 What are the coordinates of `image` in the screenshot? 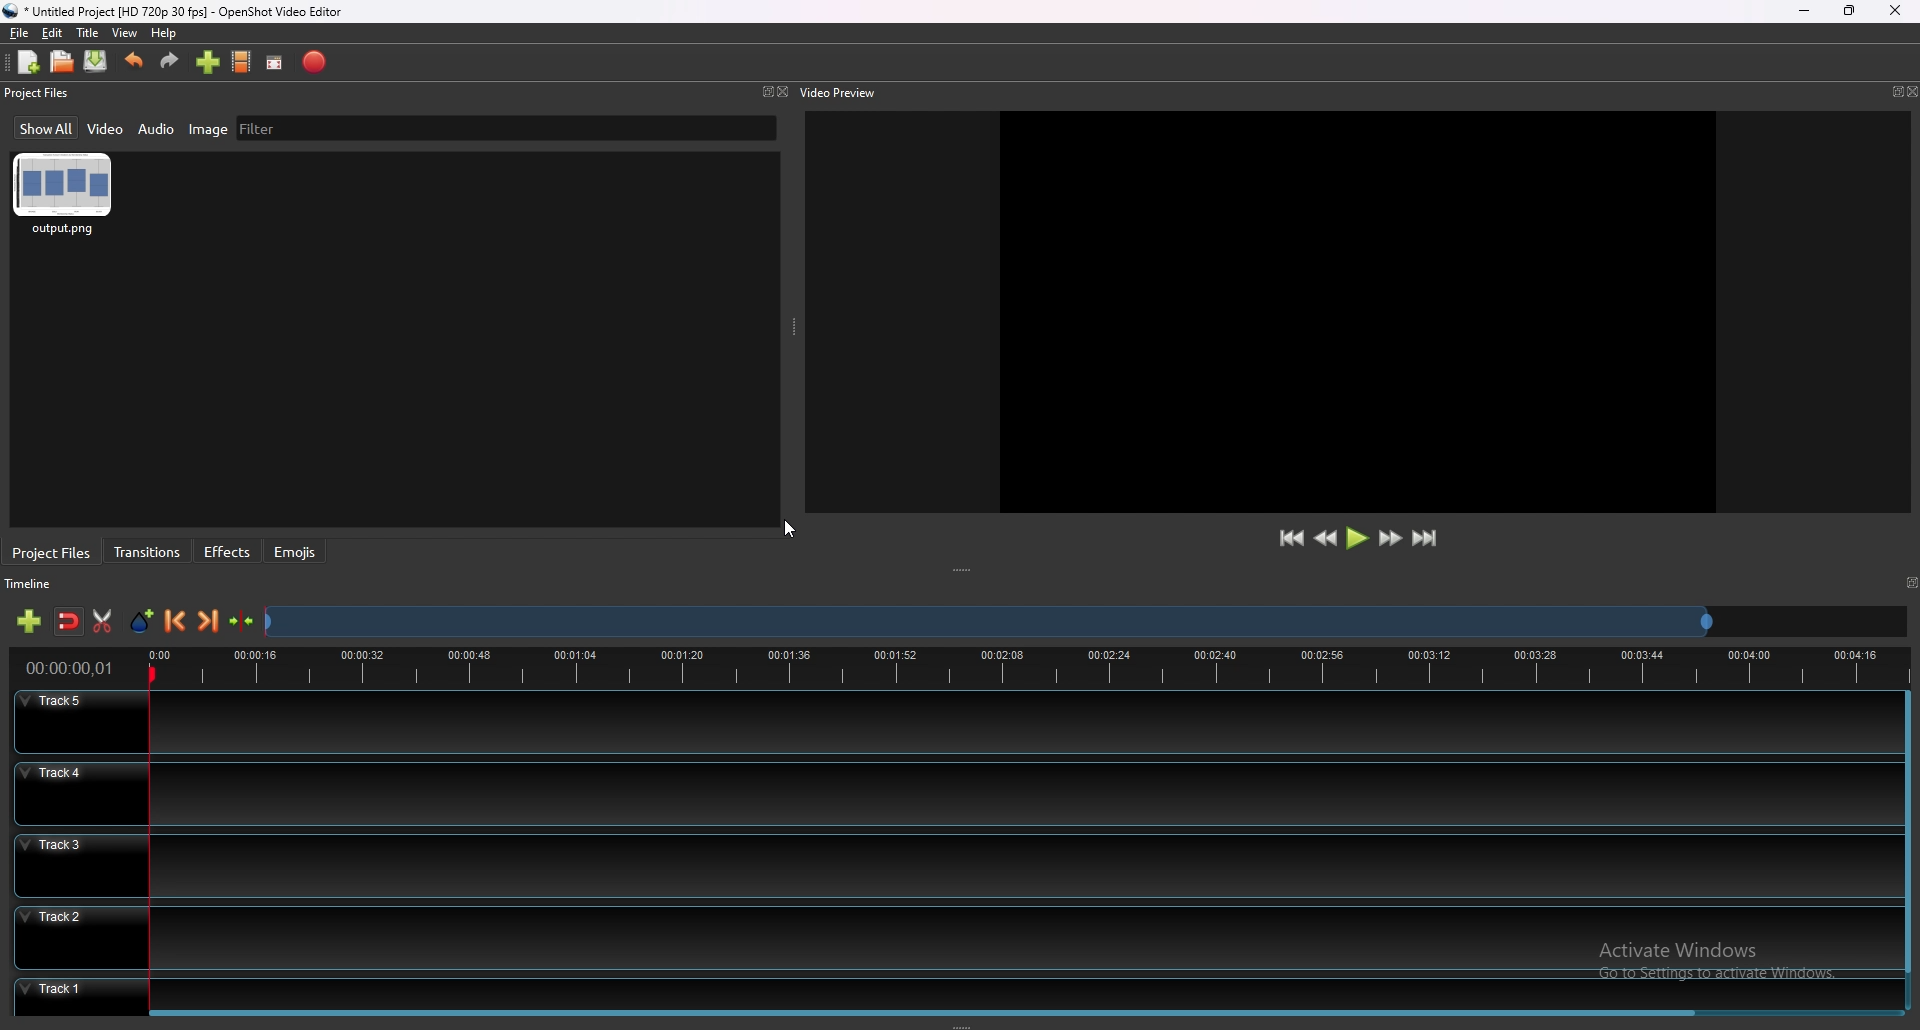 It's located at (208, 128).